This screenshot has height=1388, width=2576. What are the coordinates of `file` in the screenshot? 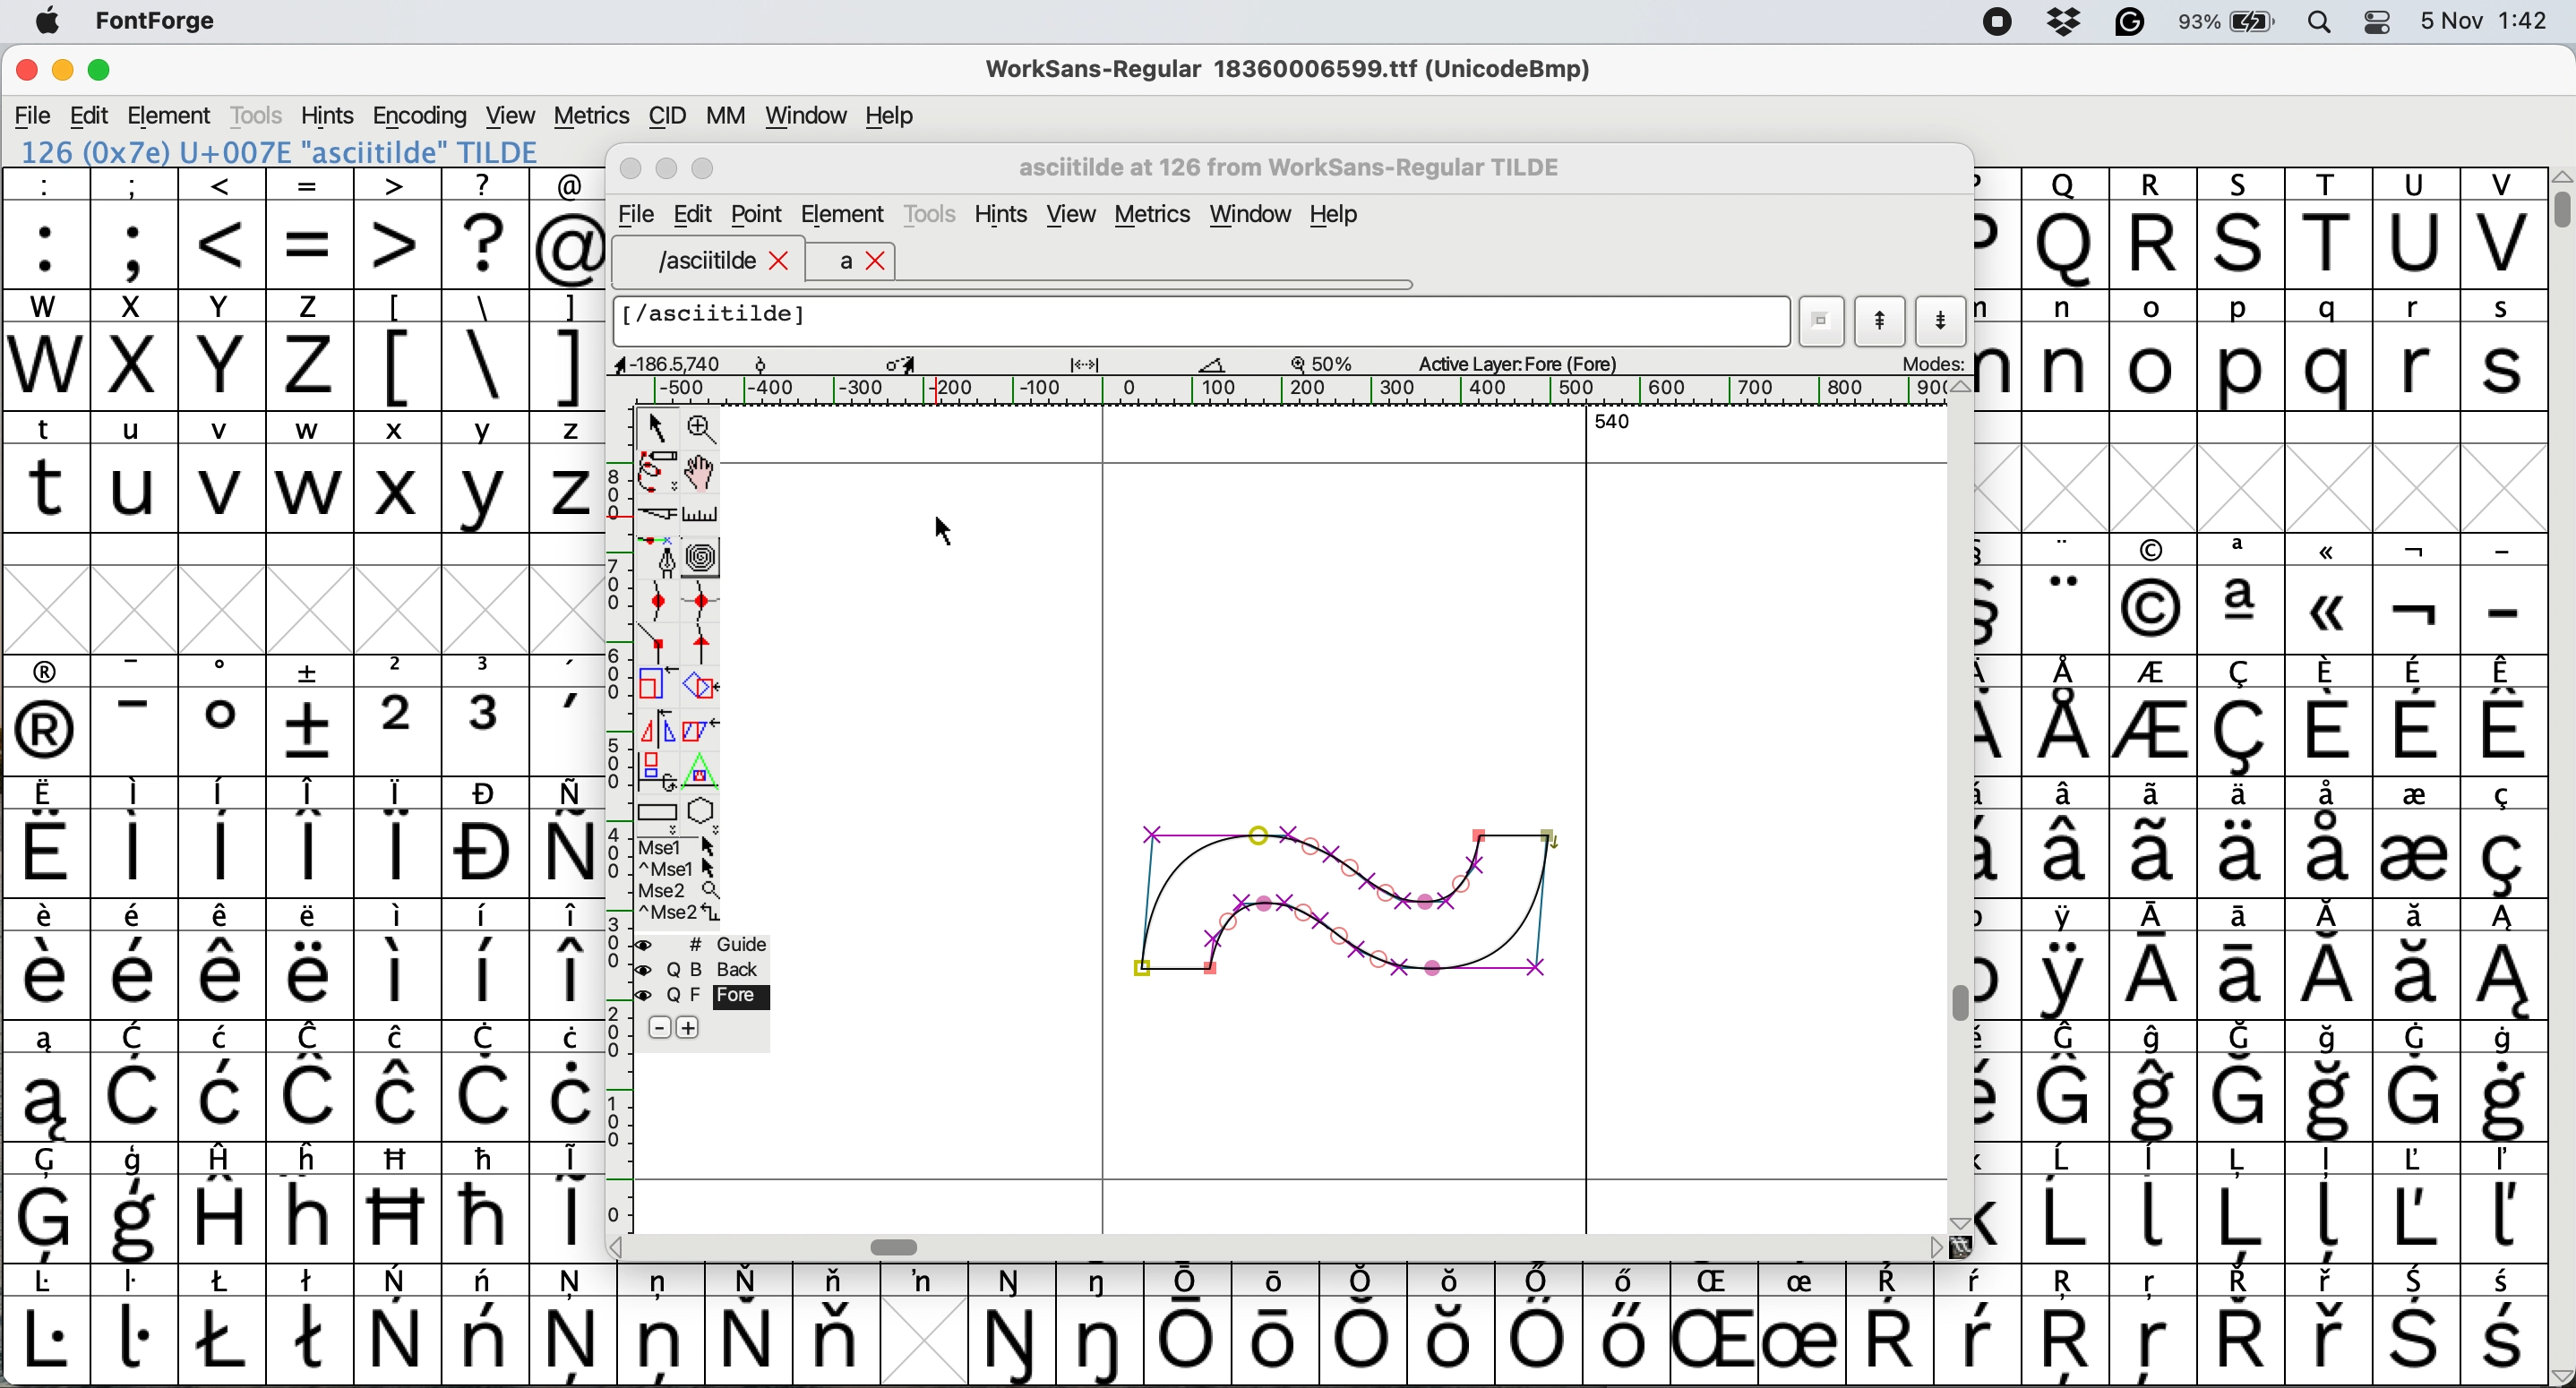 It's located at (633, 215).